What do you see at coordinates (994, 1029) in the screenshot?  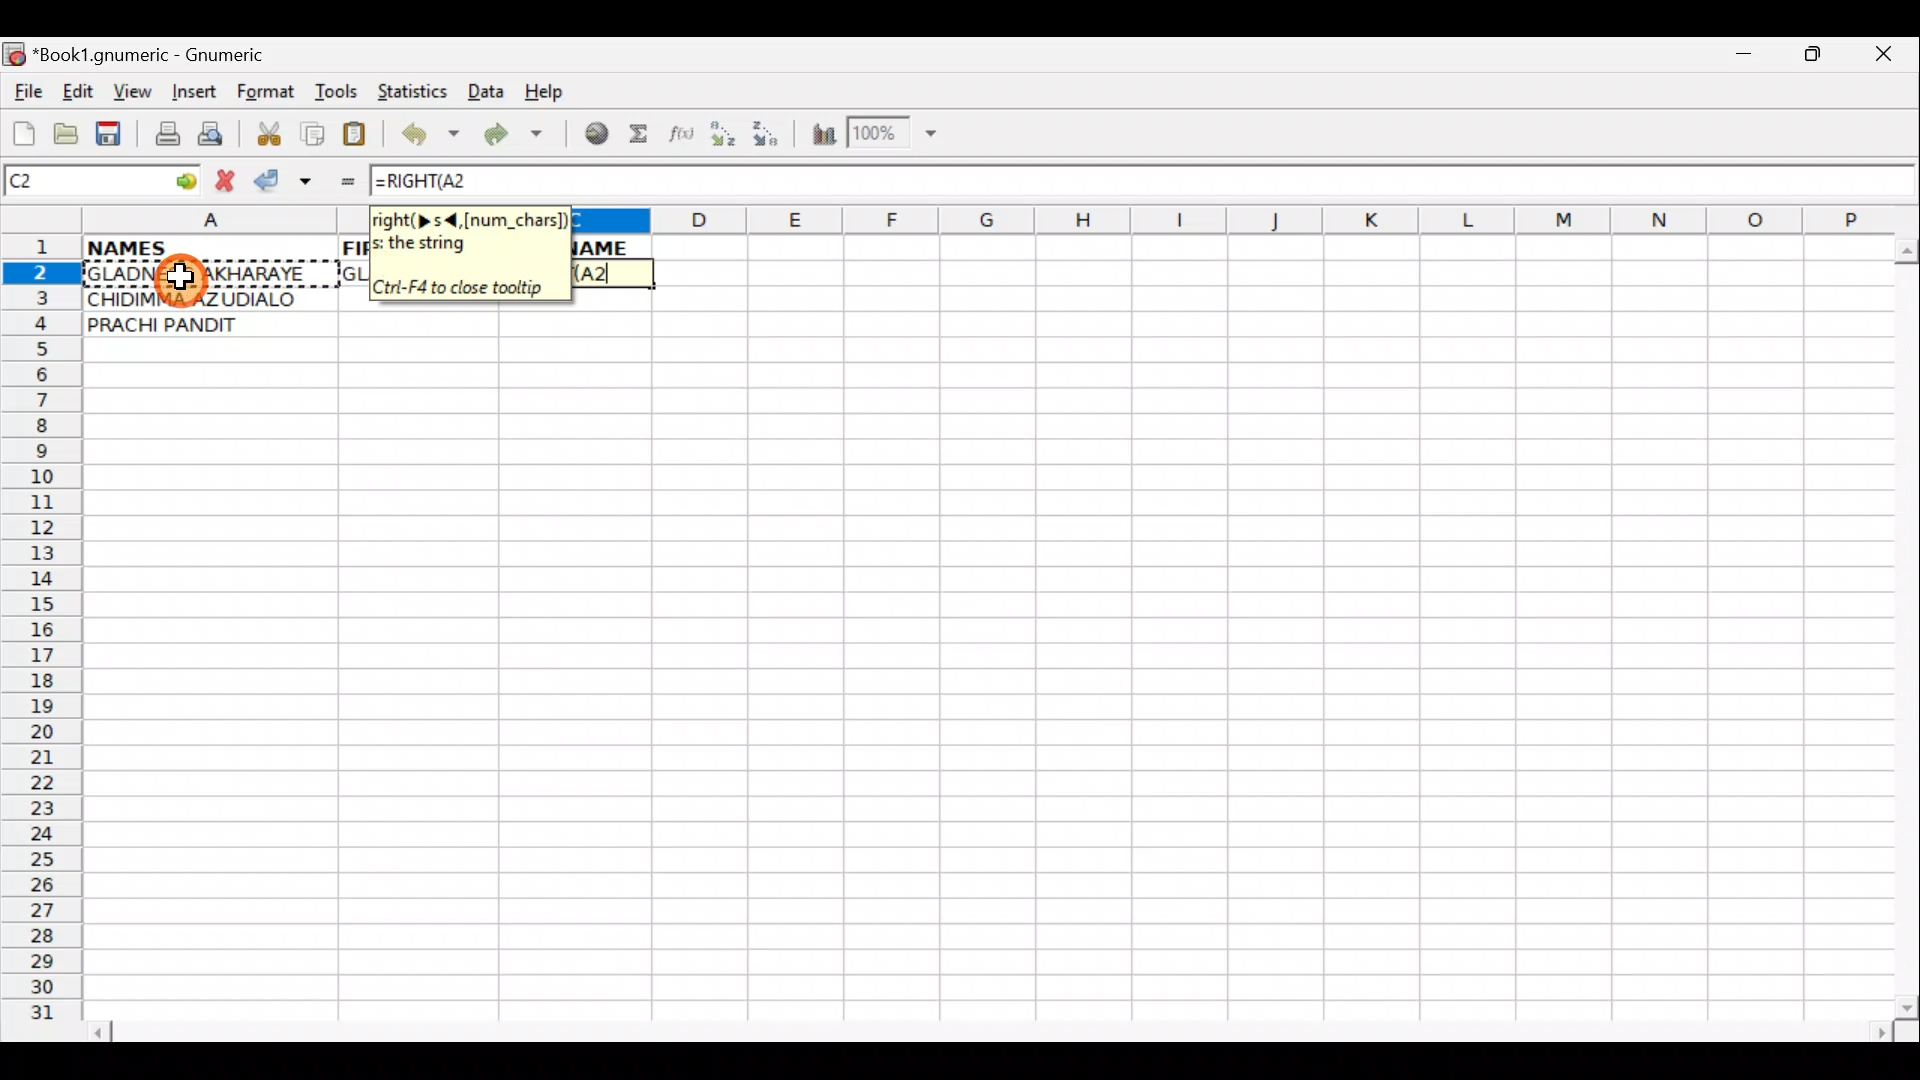 I see `Scroll bar` at bounding box center [994, 1029].